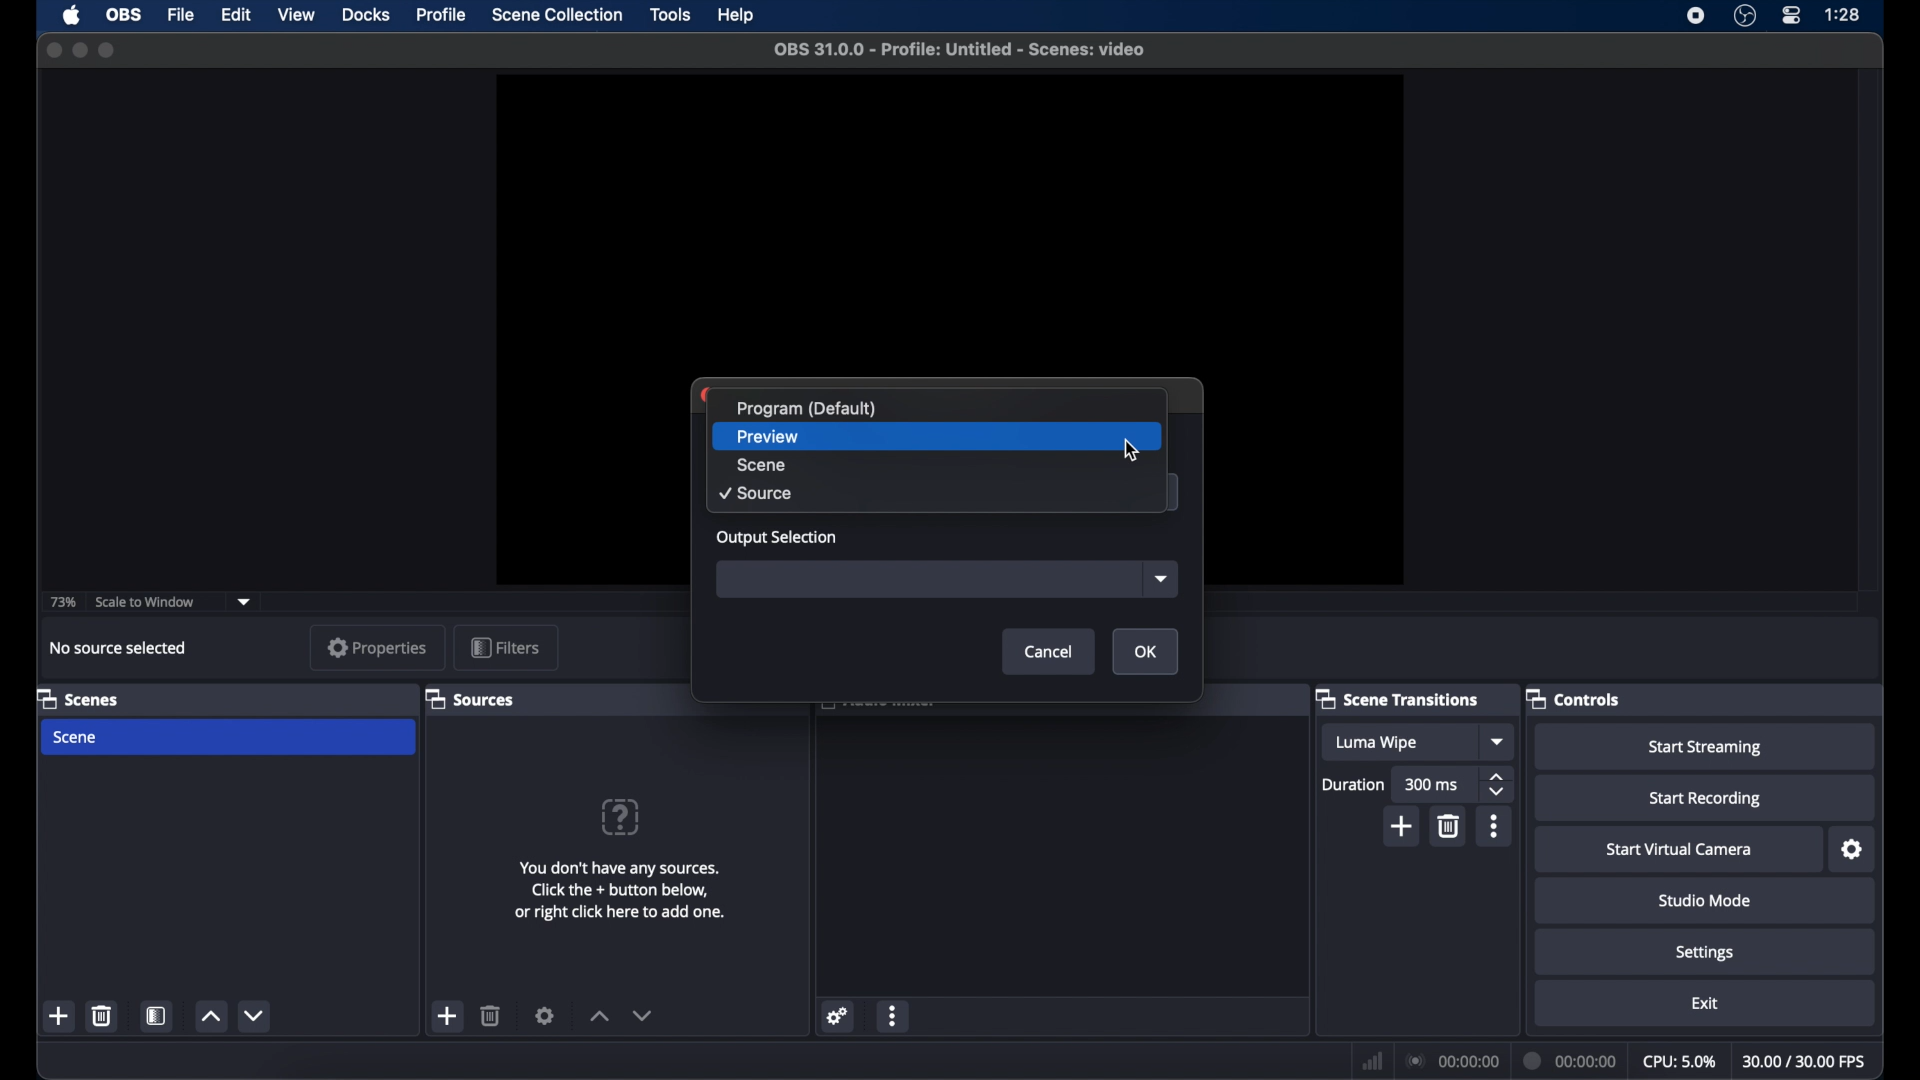  Describe the element at coordinates (1805, 1061) in the screenshot. I see `fps` at that location.